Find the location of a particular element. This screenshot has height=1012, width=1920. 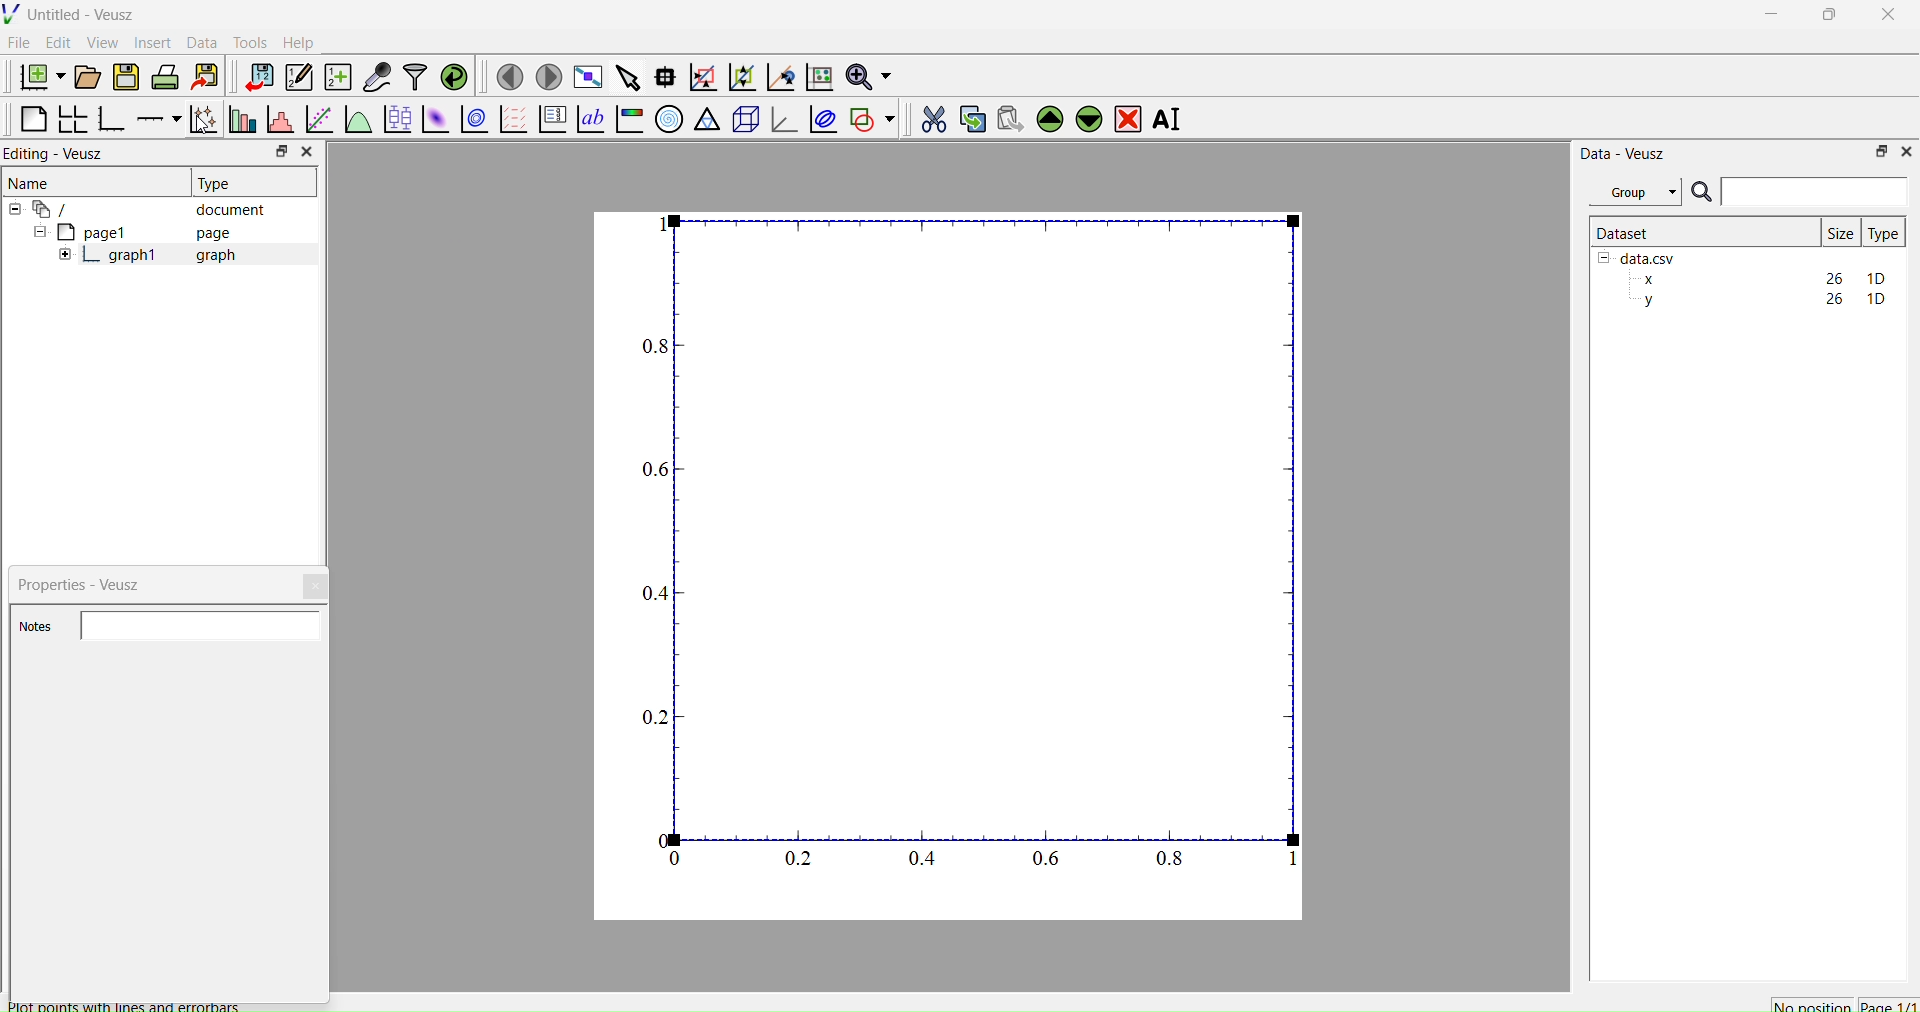

Zoom graph axes is located at coordinates (702, 77).